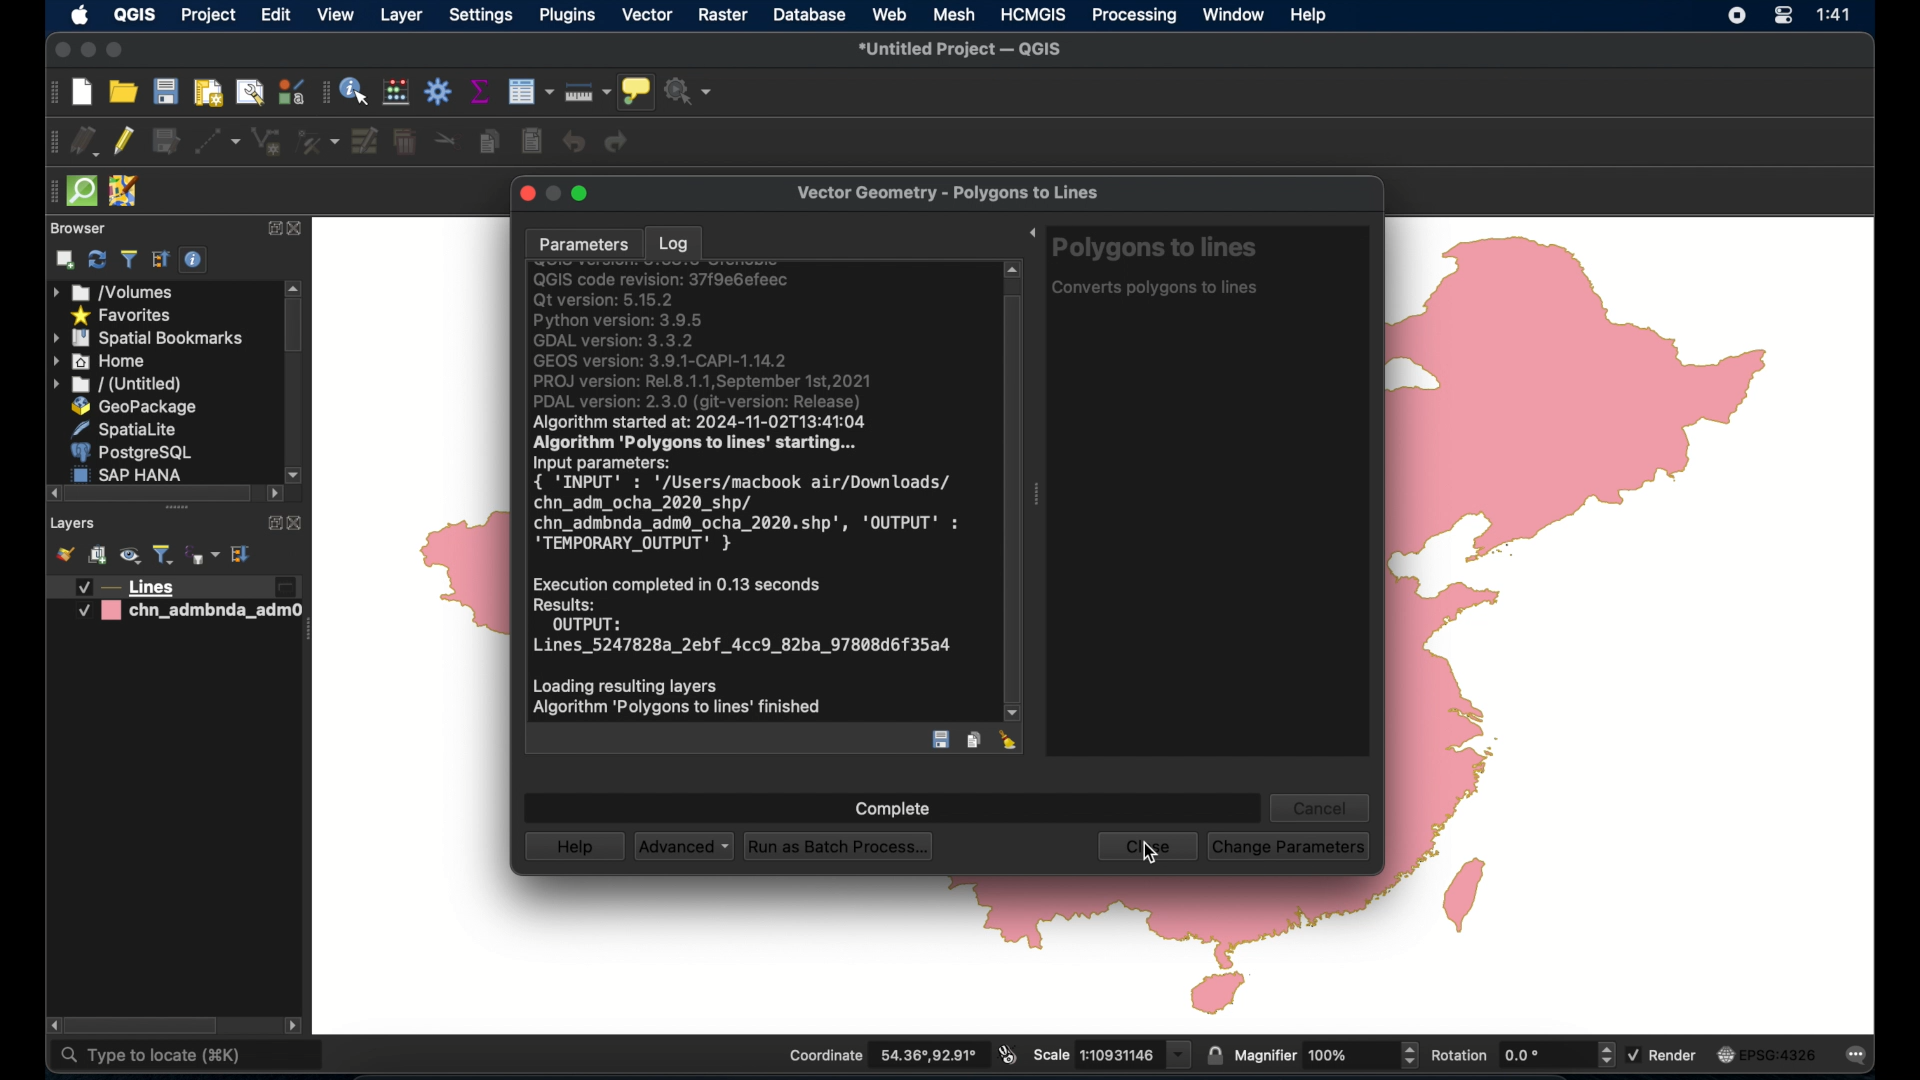  Describe the element at coordinates (961, 51) in the screenshot. I see `untitled project - QGIS` at that location.